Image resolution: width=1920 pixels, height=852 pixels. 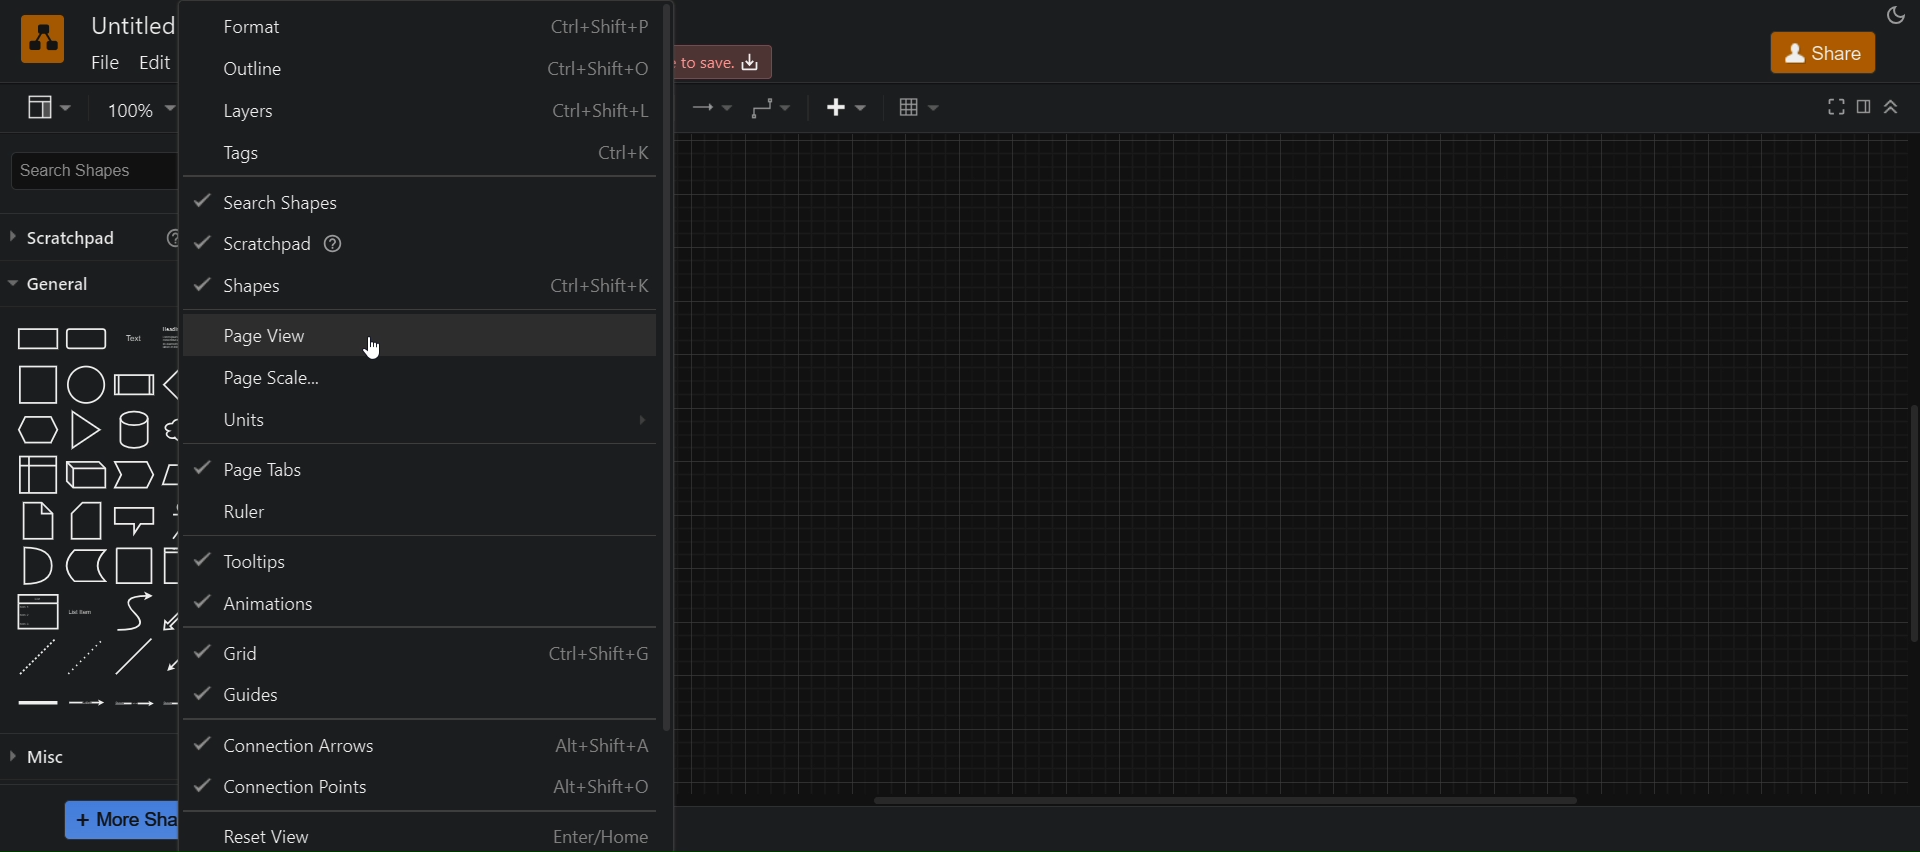 What do you see at coordinates (424, 23) in the screenshot?
I see `format` at bounding box center [424, 23].